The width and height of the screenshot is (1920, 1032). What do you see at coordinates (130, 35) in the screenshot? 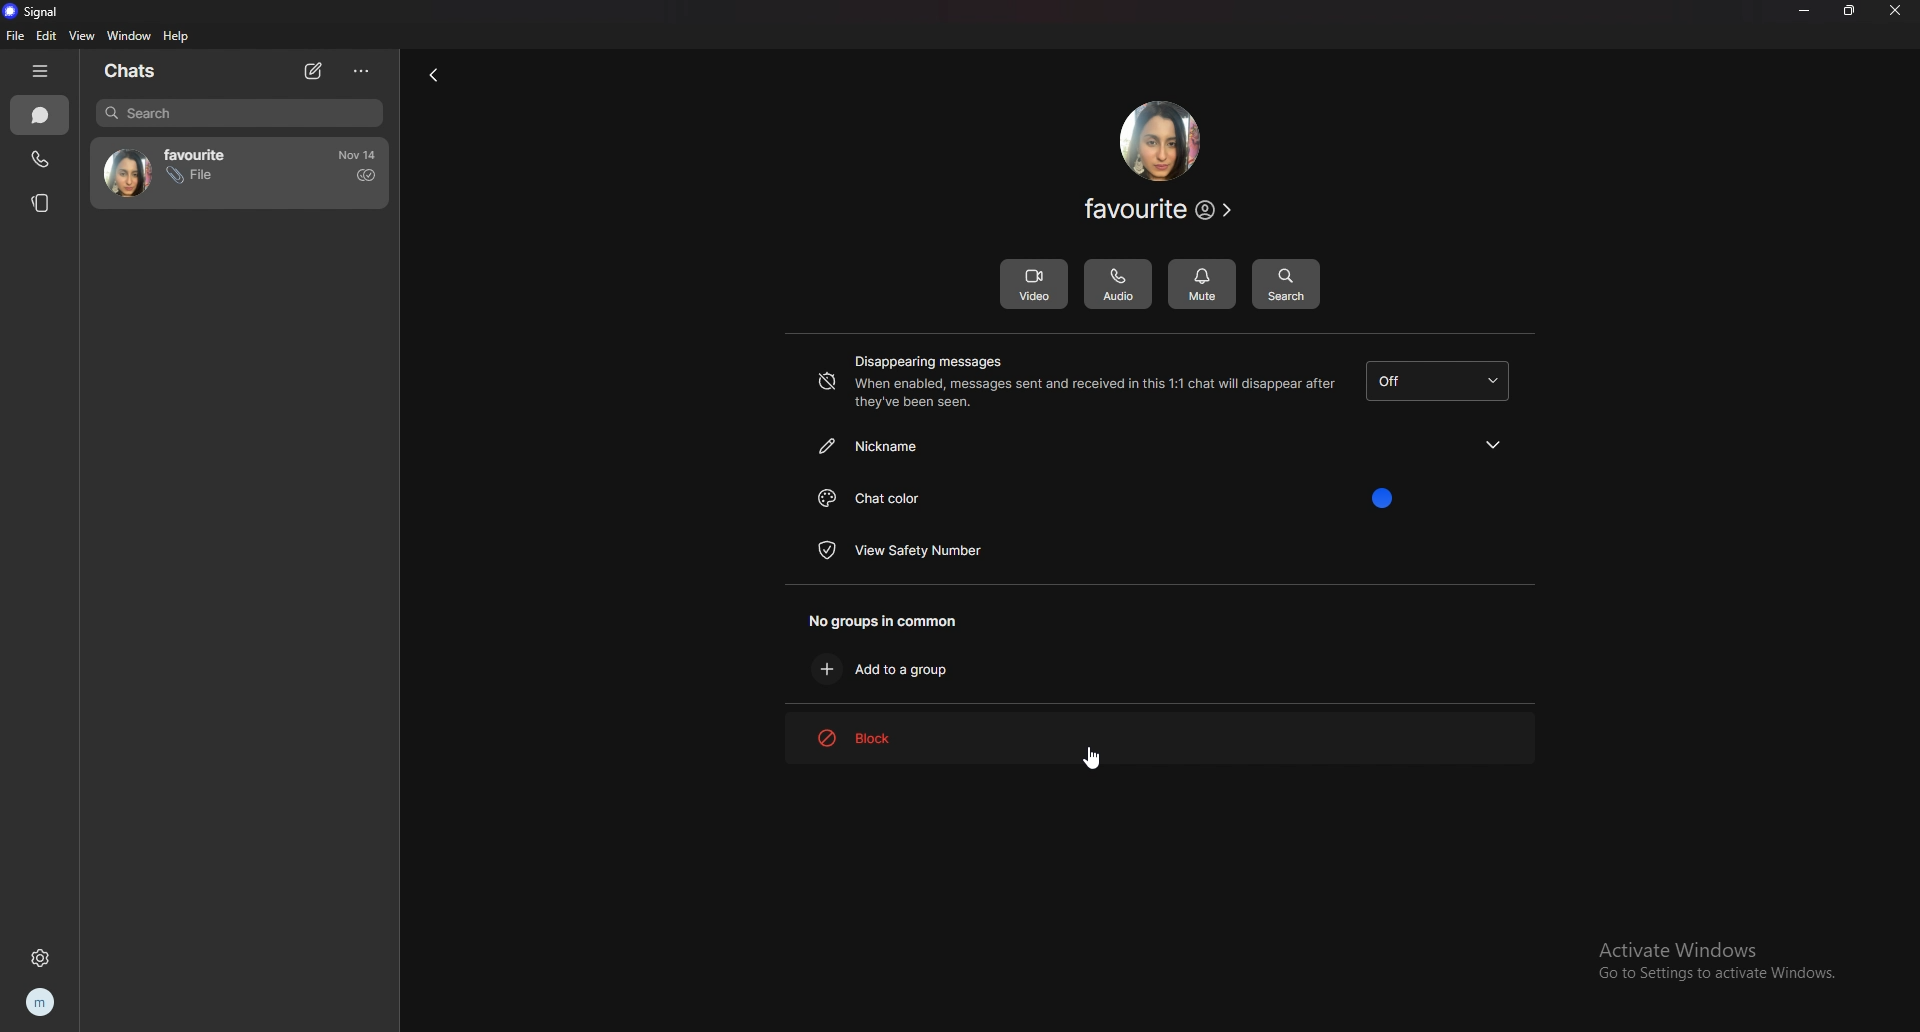
I see `window` at bounding box center [130, 35].